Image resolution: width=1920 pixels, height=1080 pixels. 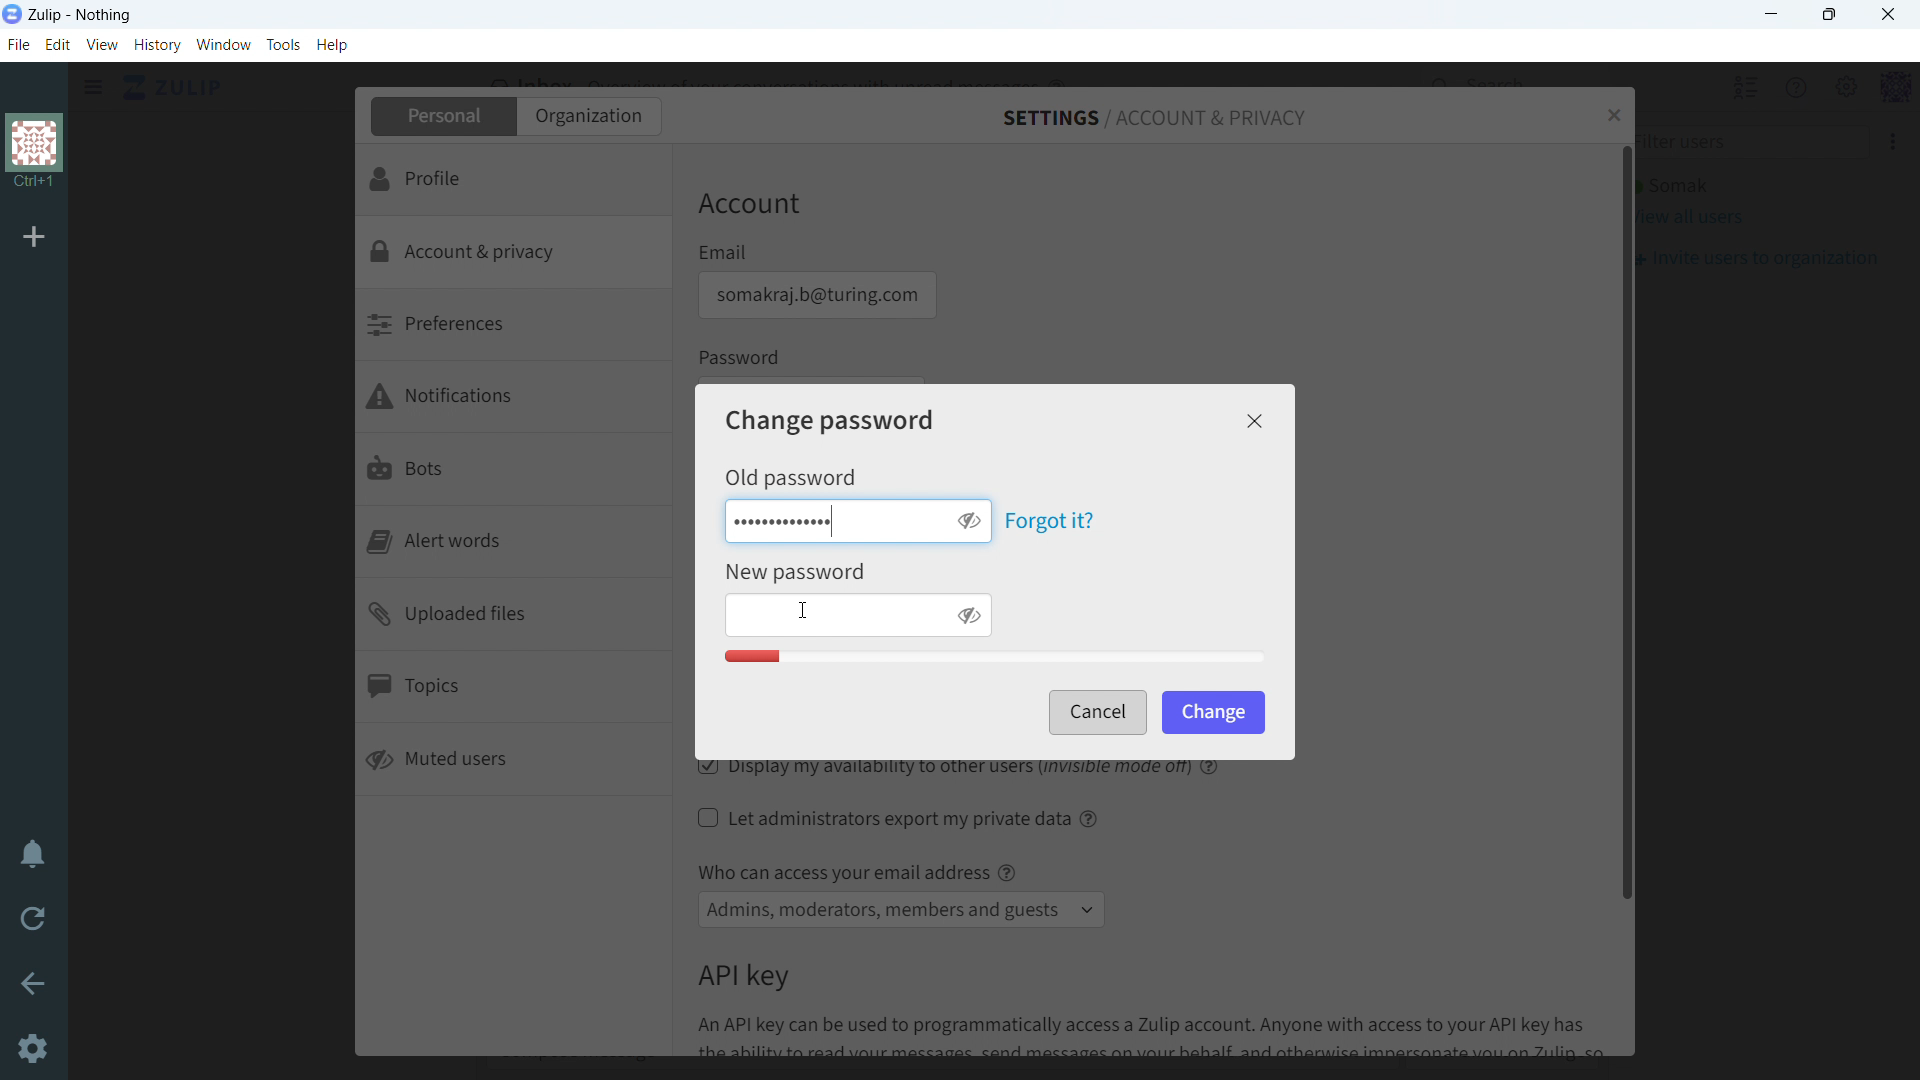 I want to click on history, so click(x=158, y=45).